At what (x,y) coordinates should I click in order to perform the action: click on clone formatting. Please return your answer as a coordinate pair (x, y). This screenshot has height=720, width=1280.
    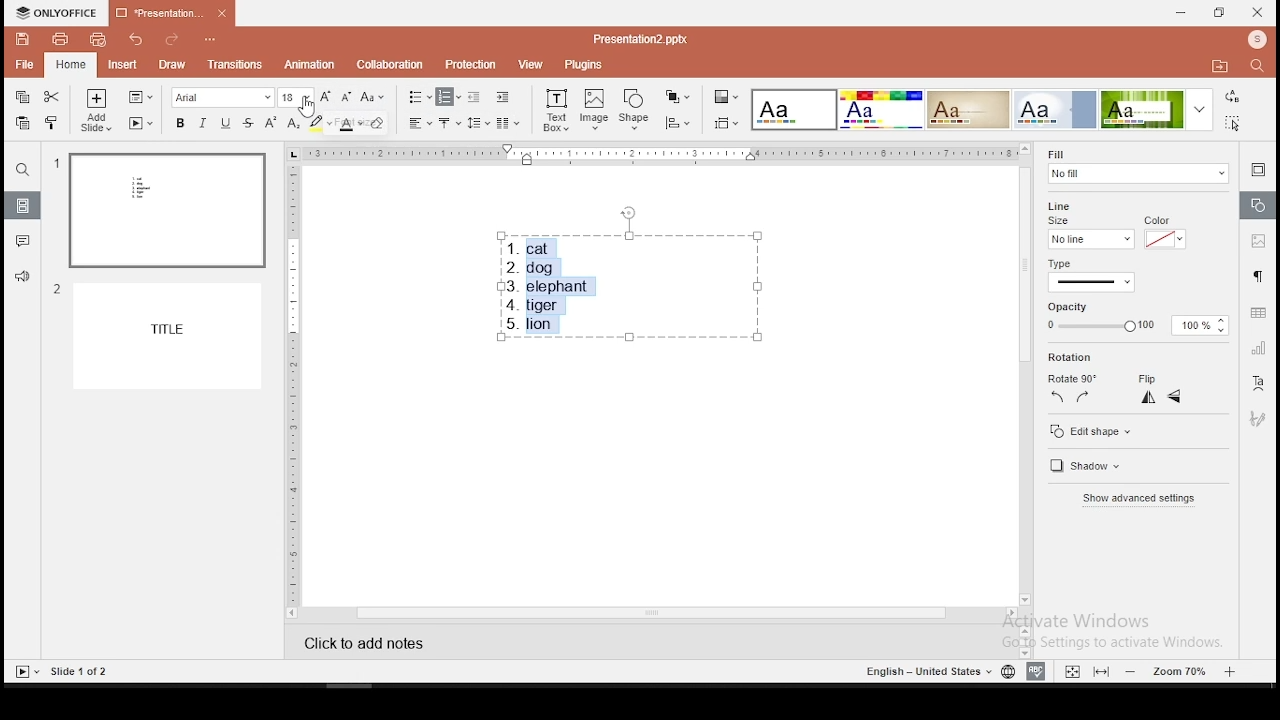
    Looking at the image, I should click on (52, 122).